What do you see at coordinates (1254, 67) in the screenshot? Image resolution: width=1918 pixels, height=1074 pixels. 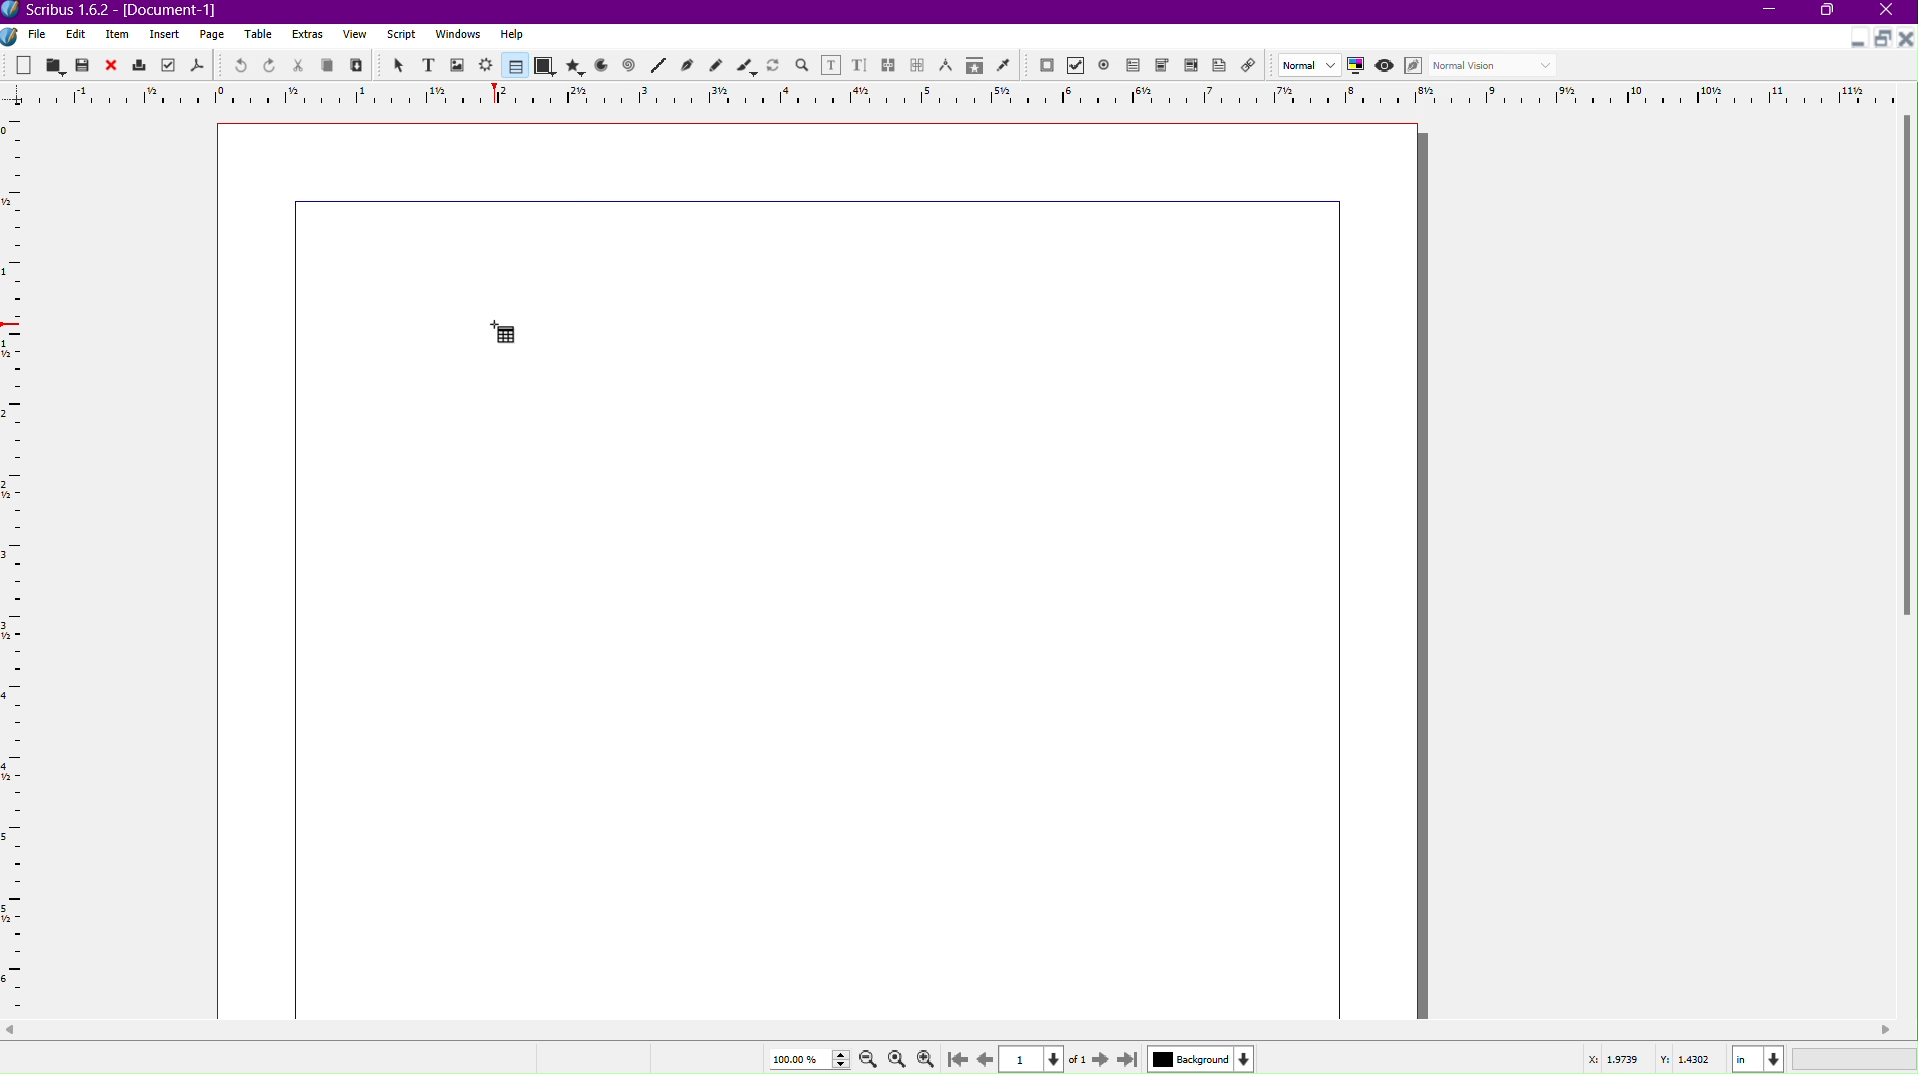 I see `Link Annotation` at bounding box center [1254, 67].